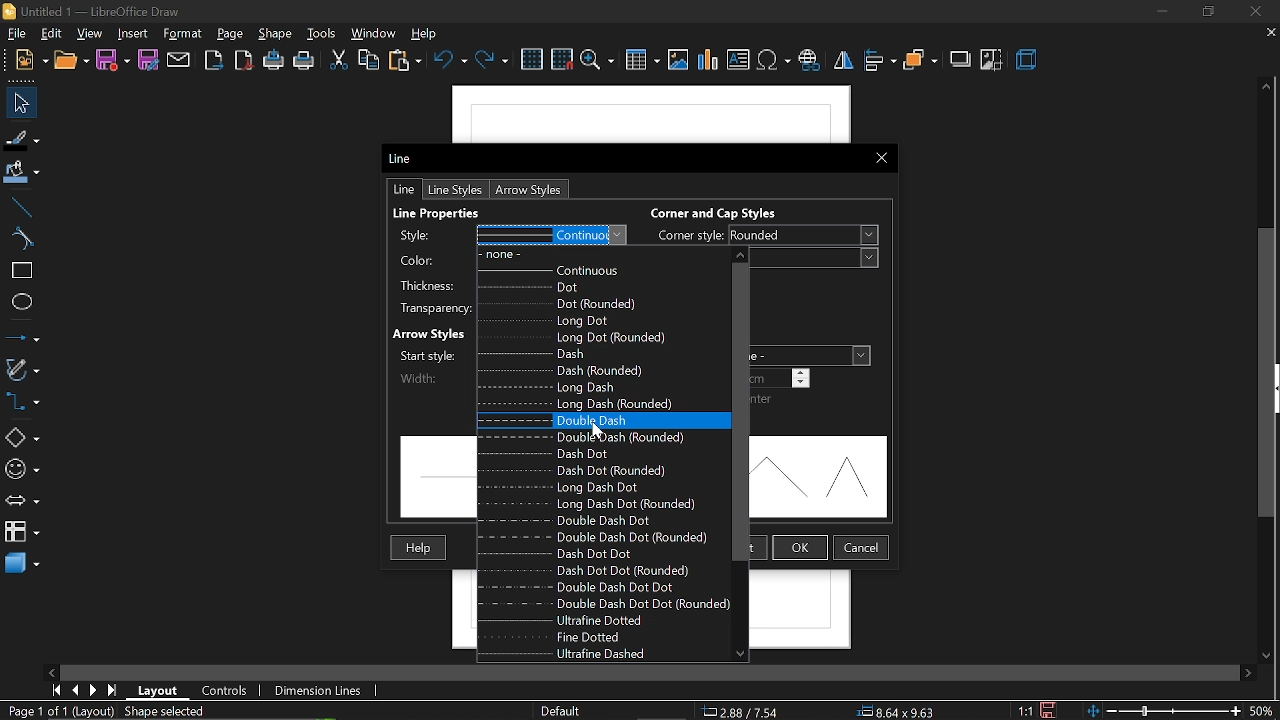  Describe the element at coordinates (420, 548) in the screenshot. I see `Help` at that location.